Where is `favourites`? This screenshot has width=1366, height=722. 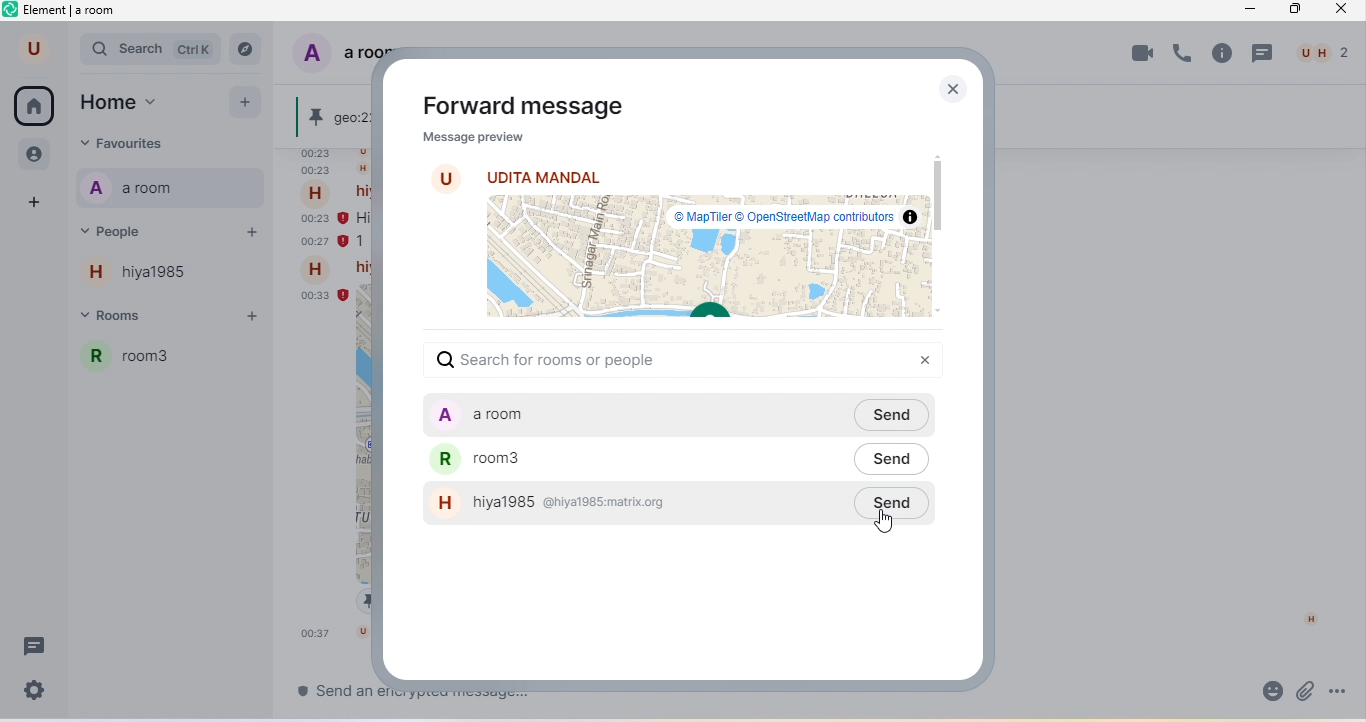
favourites is located at coordinates (155, 143).